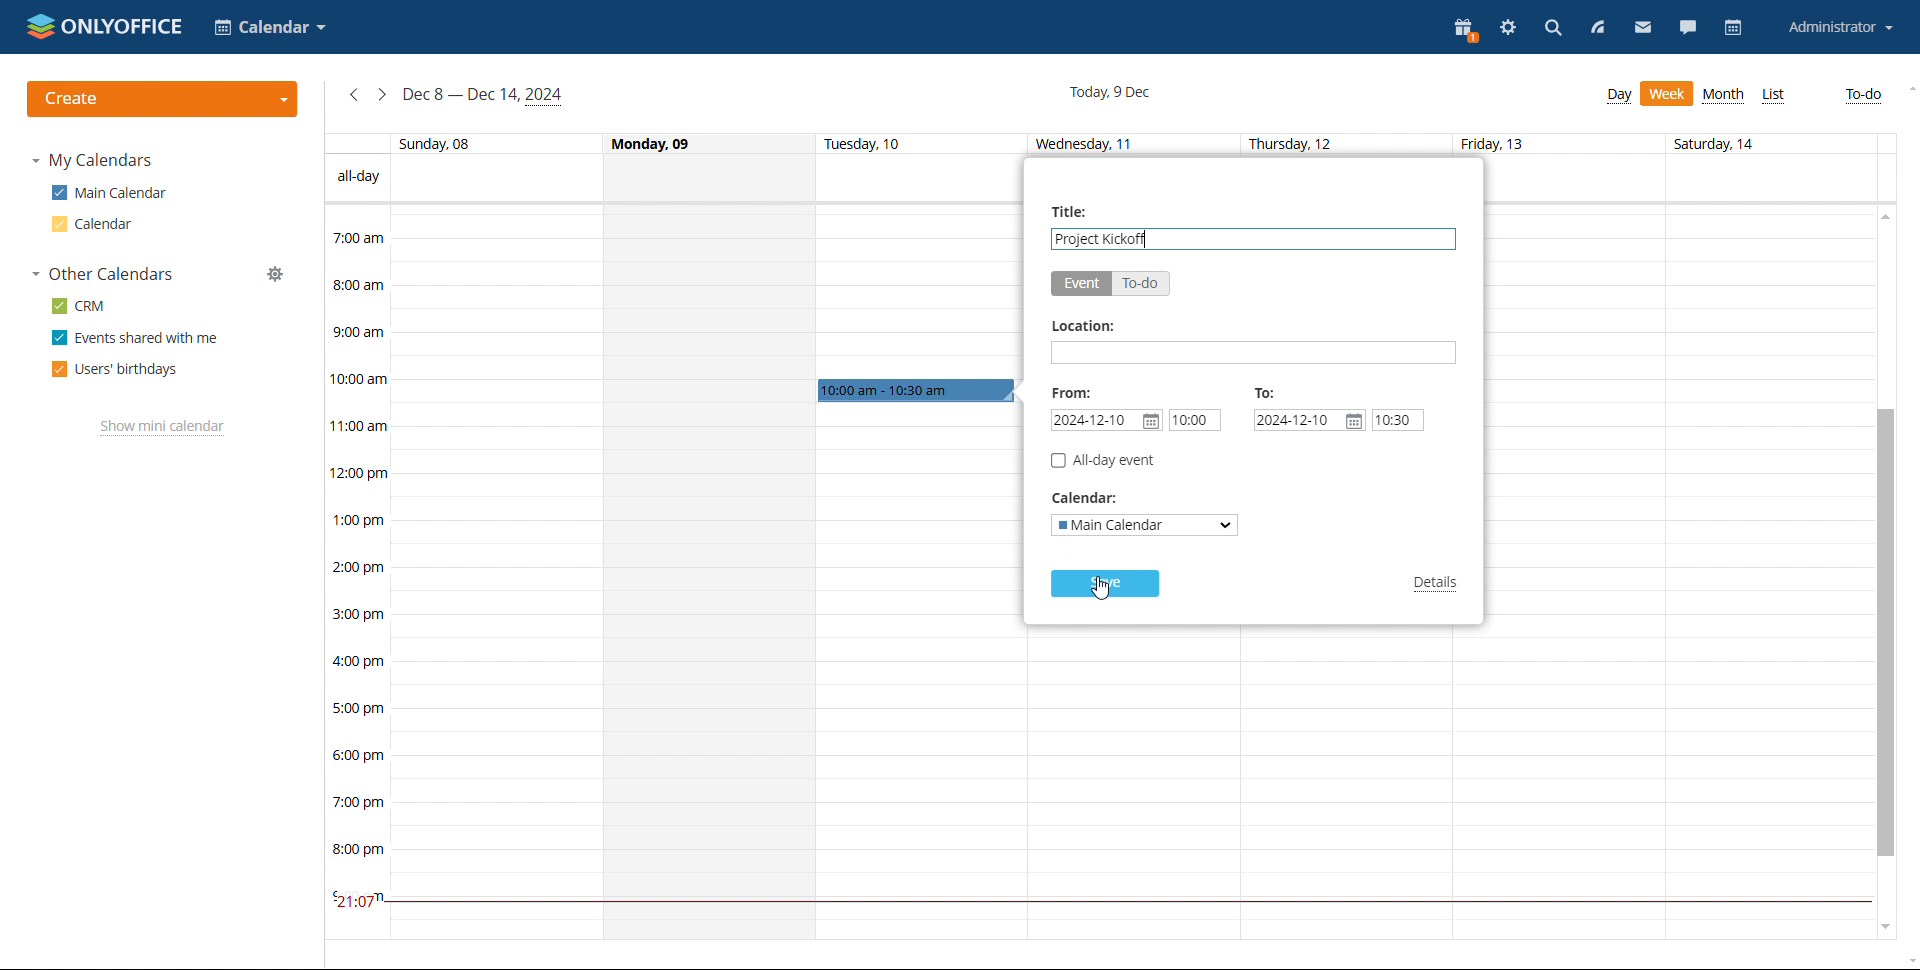 The width and height of the screenshot is (1920, 970). I want to click on start time, so click(1194, 420).